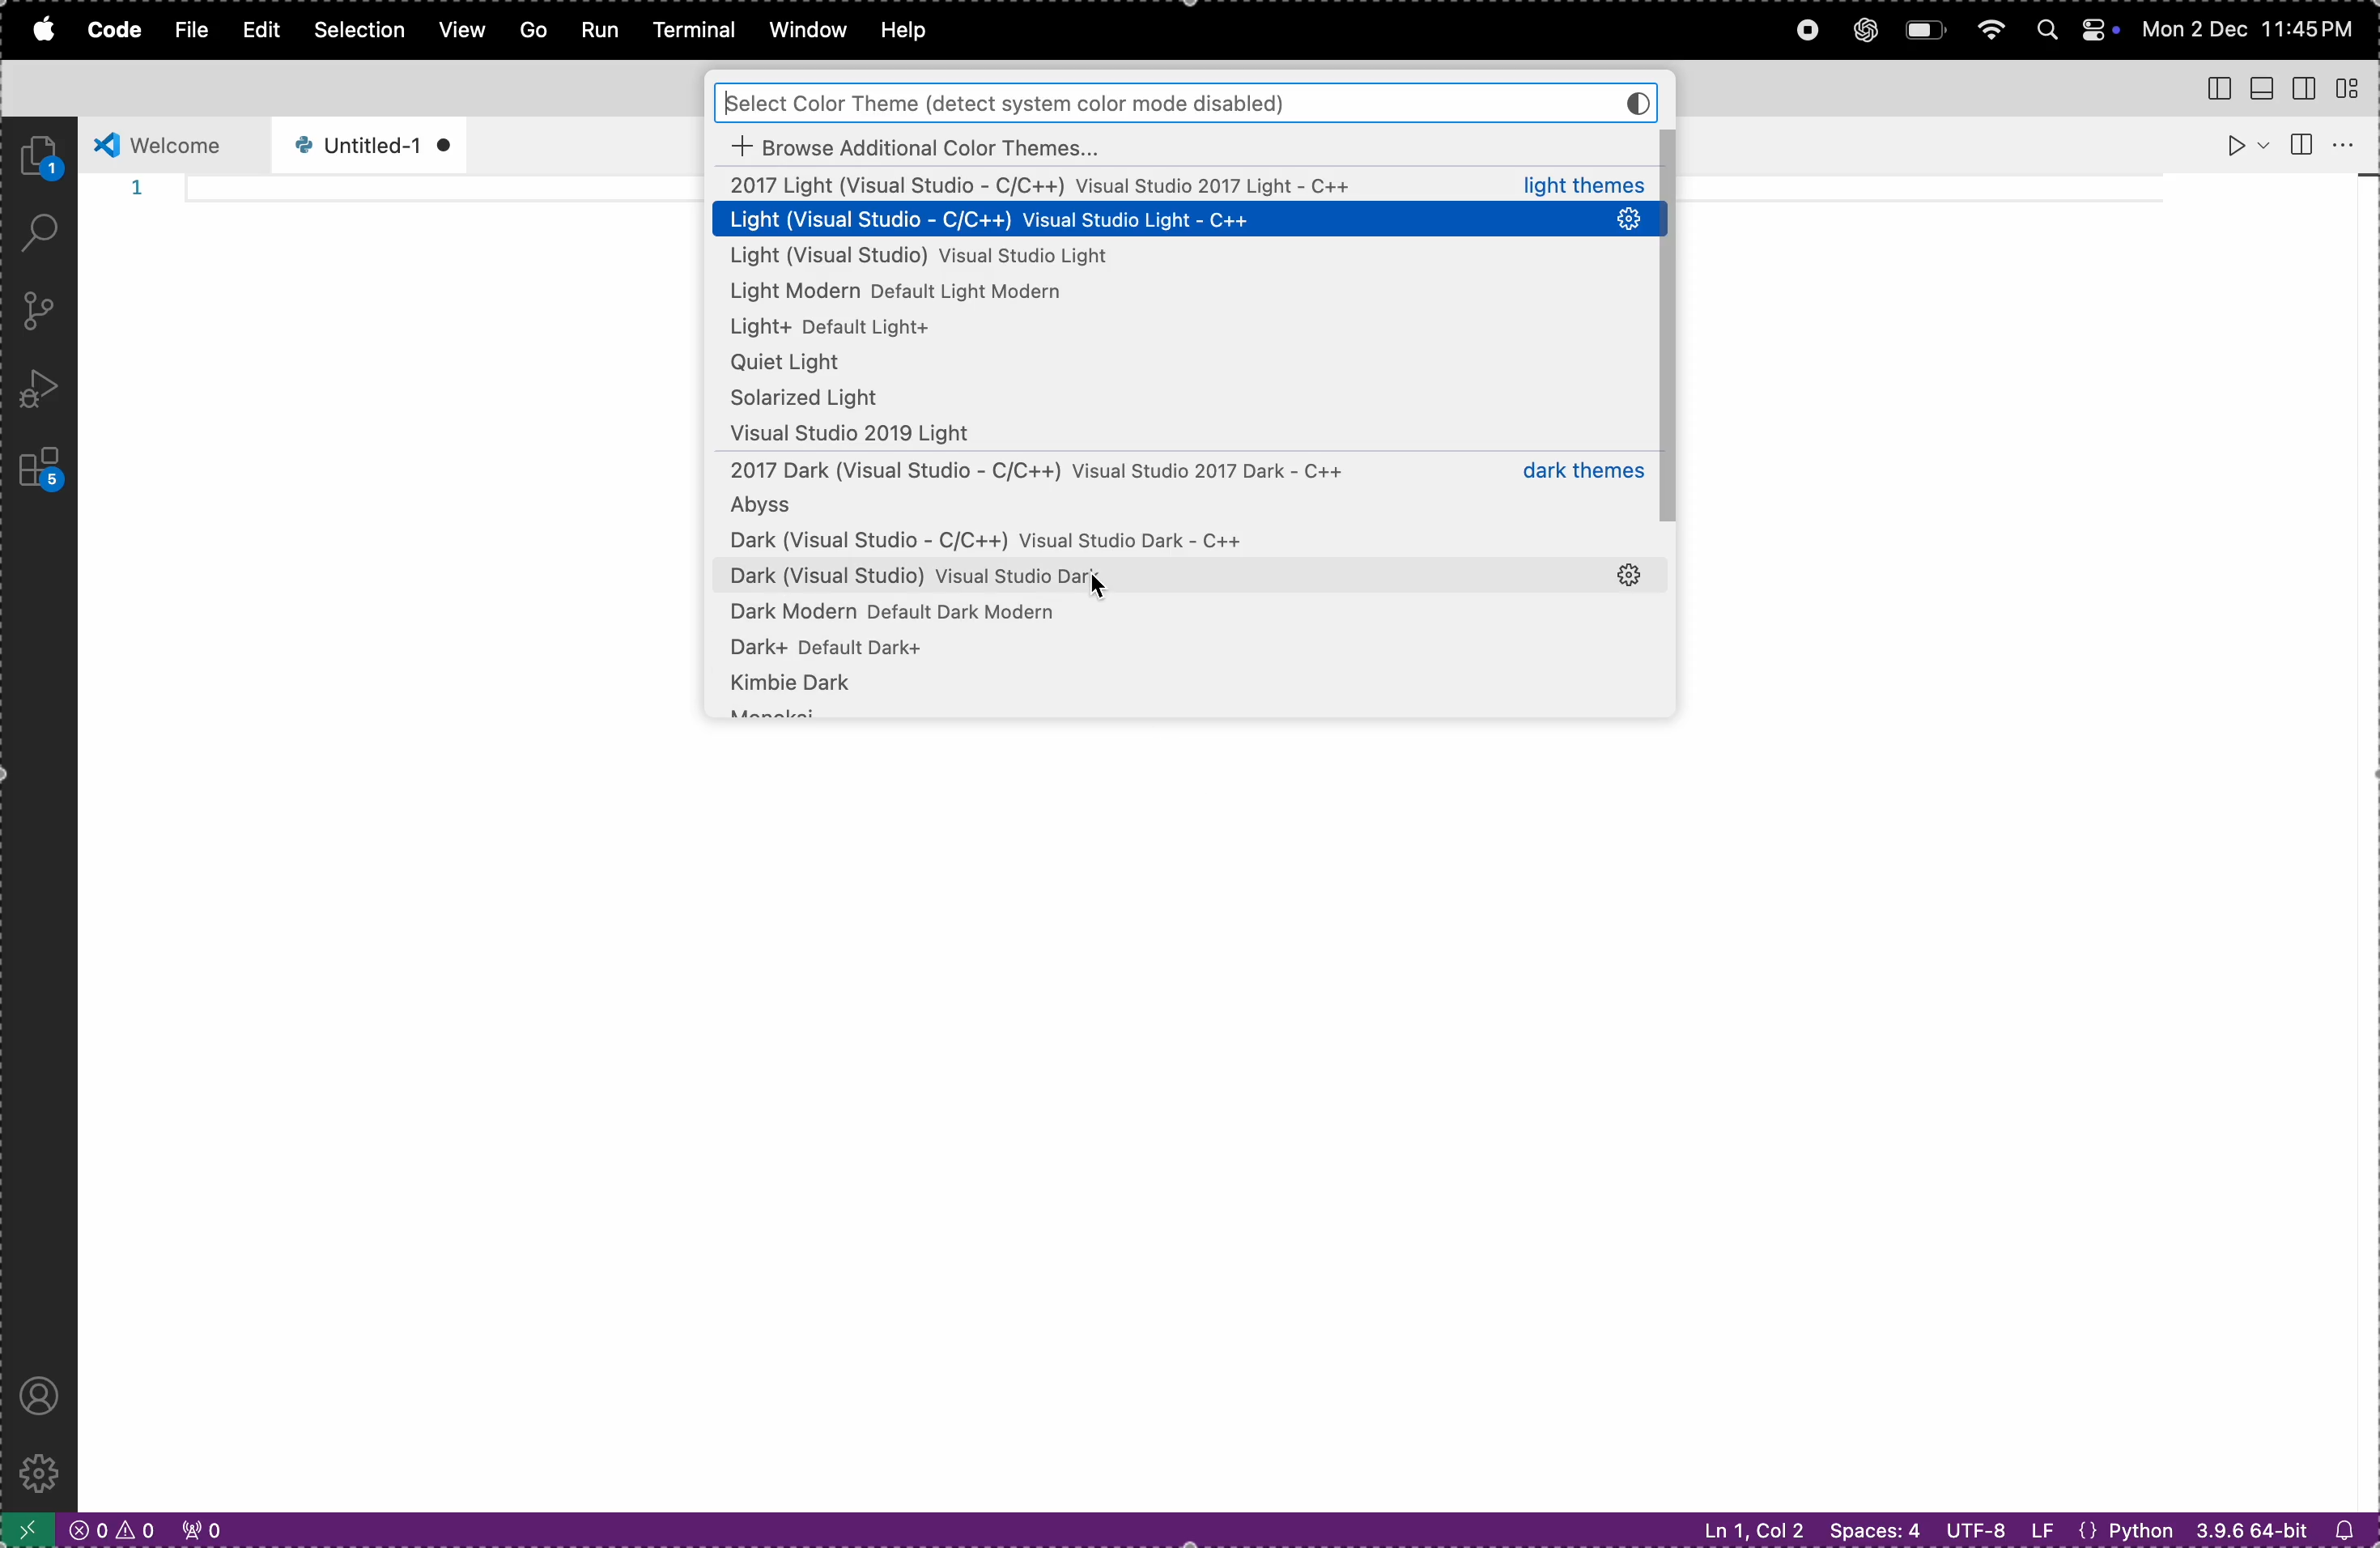 The image size is (2380, 1548). What do you see at coordinates (2250, 1533) in the screenshot?
I see `64 bit` at bounding box center [2250, 1533].